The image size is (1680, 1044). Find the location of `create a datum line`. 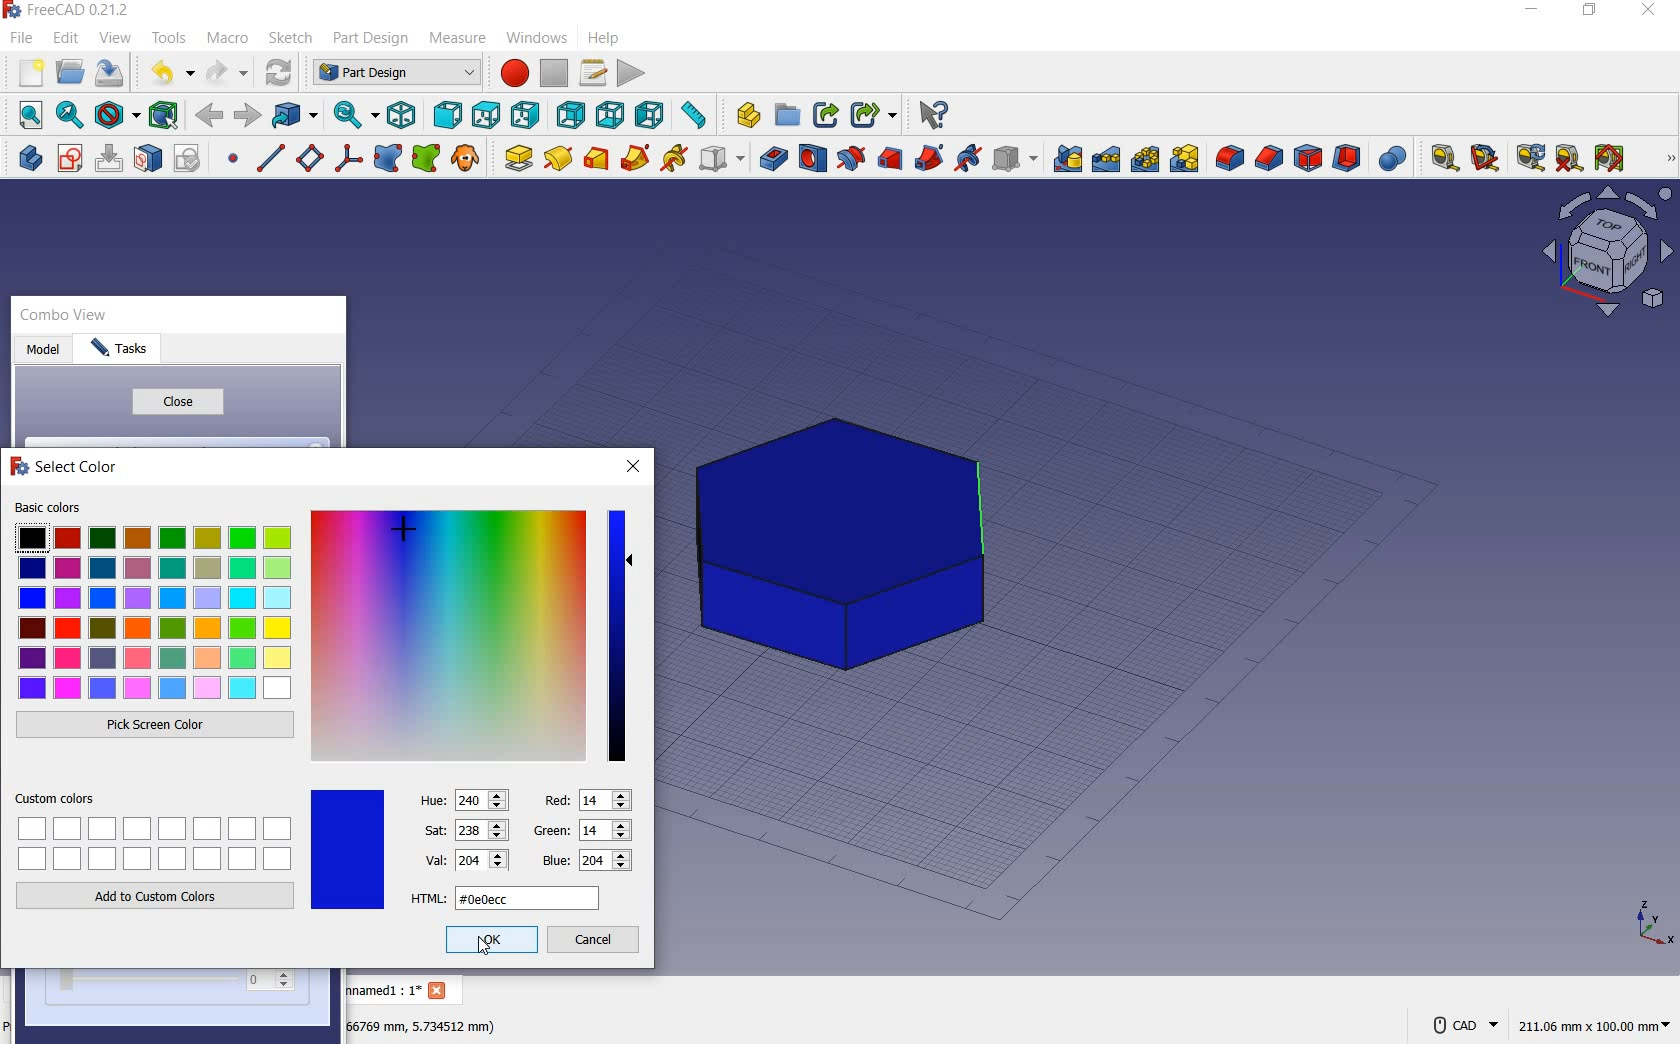

create a datum line is located at coordinates (268, 158).